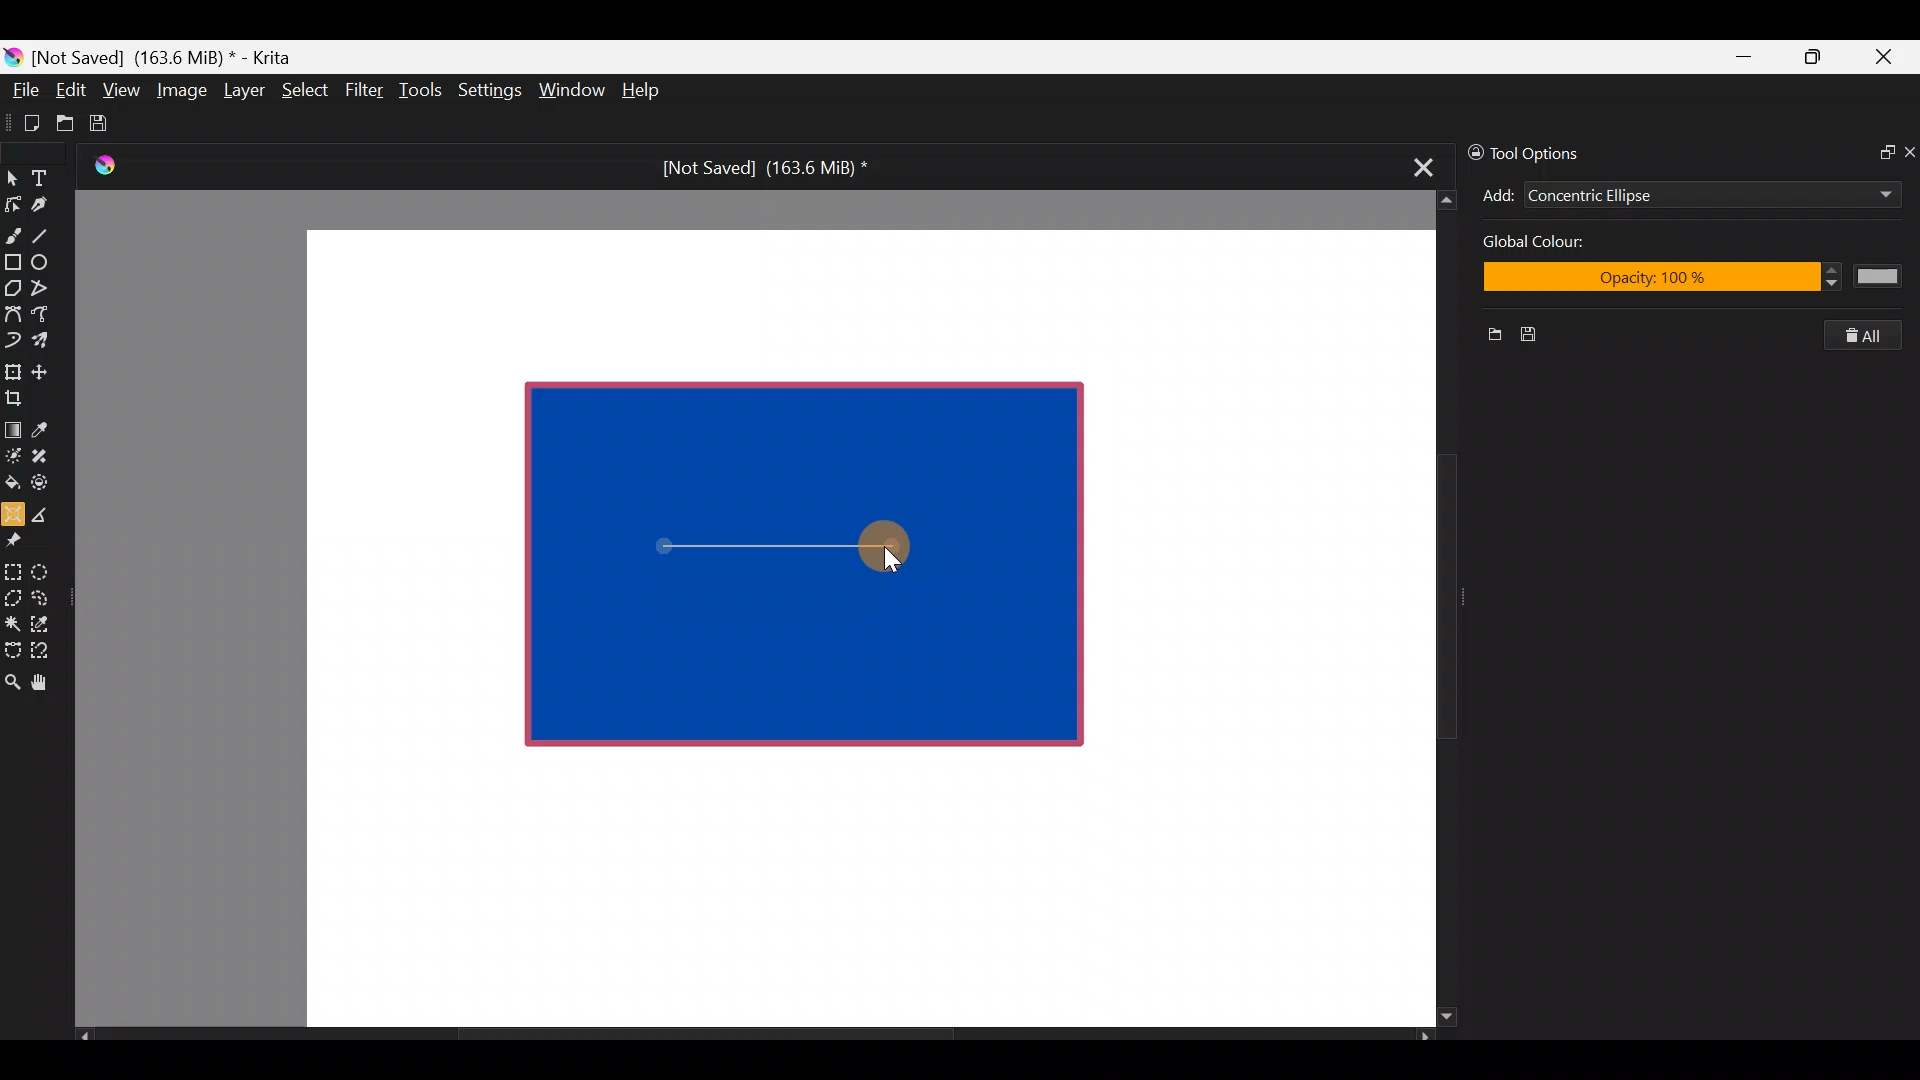 This screenshot has height=1080, width=1920. Describe the element at coordinates (306, 88) in the screenshot. I see `Select` at that location.